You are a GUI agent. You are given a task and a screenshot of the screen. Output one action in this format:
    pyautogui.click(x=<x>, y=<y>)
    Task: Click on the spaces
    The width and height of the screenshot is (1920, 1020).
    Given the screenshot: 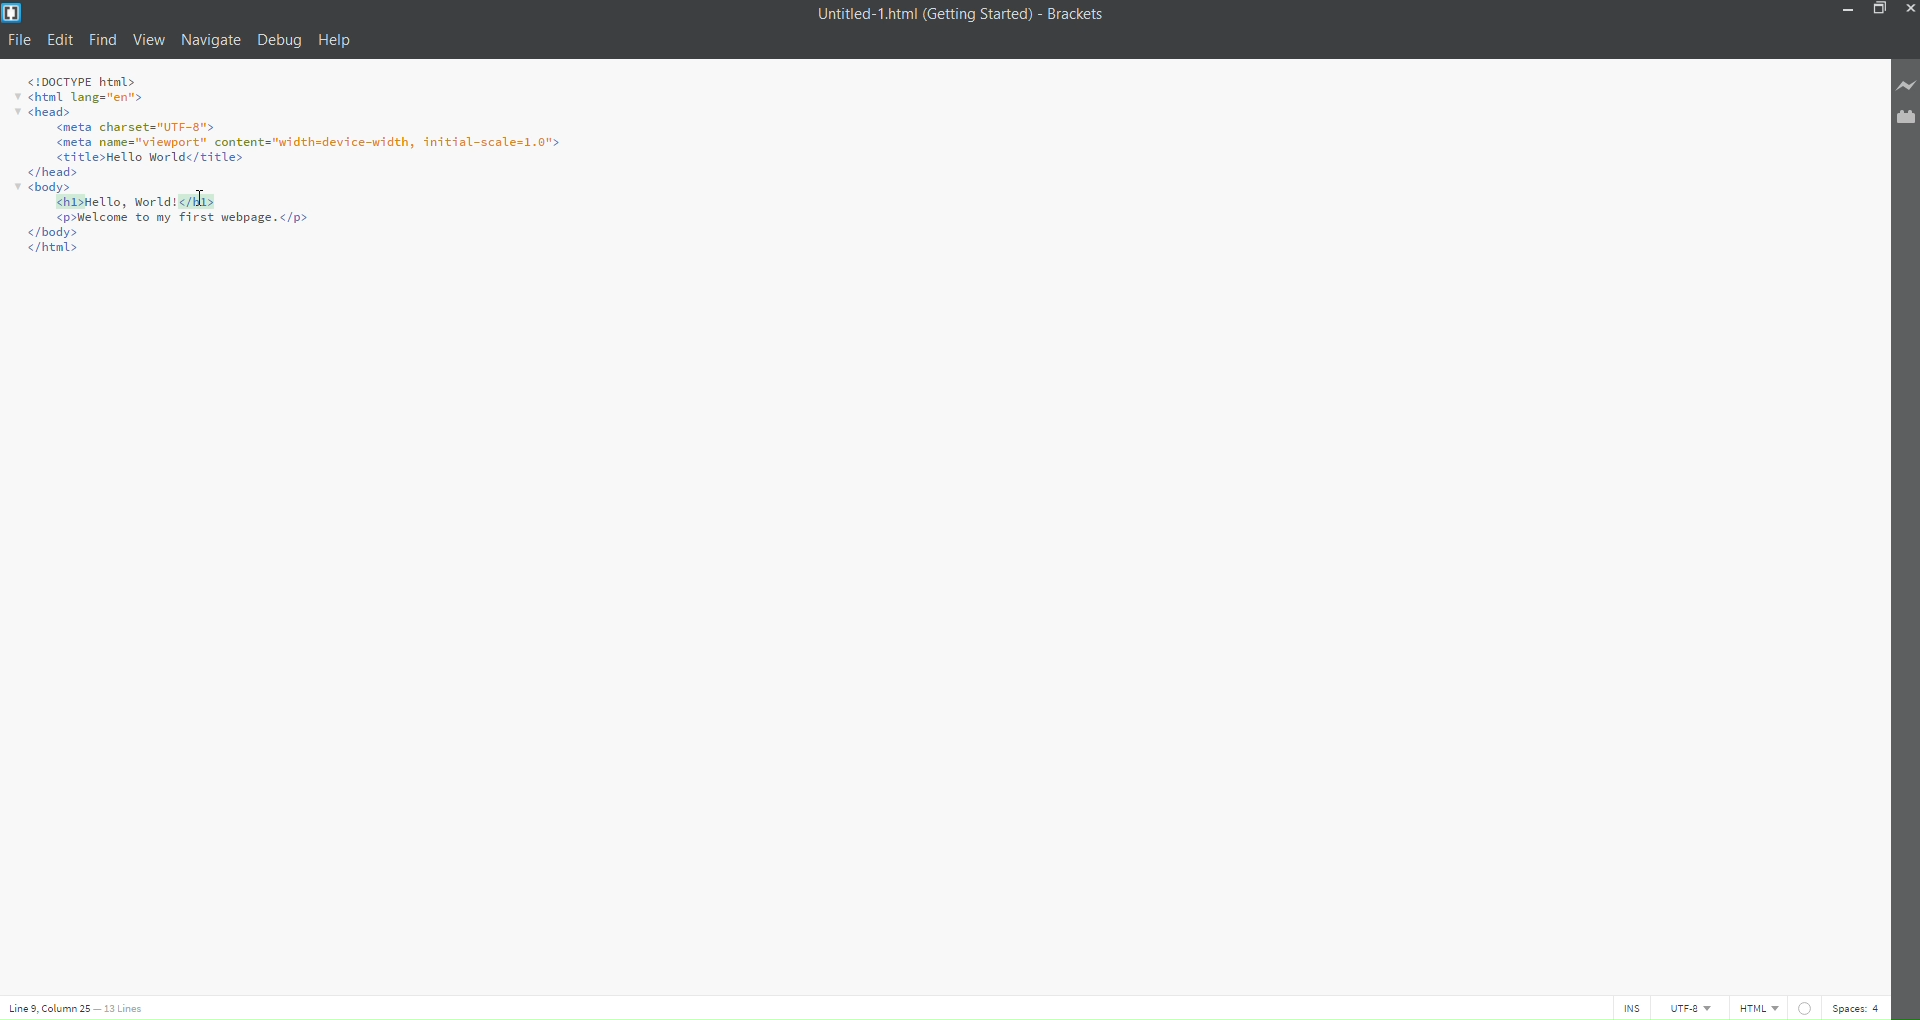 What is the action you would take?
    pyautogui.click(x=1858, y=1006)
    